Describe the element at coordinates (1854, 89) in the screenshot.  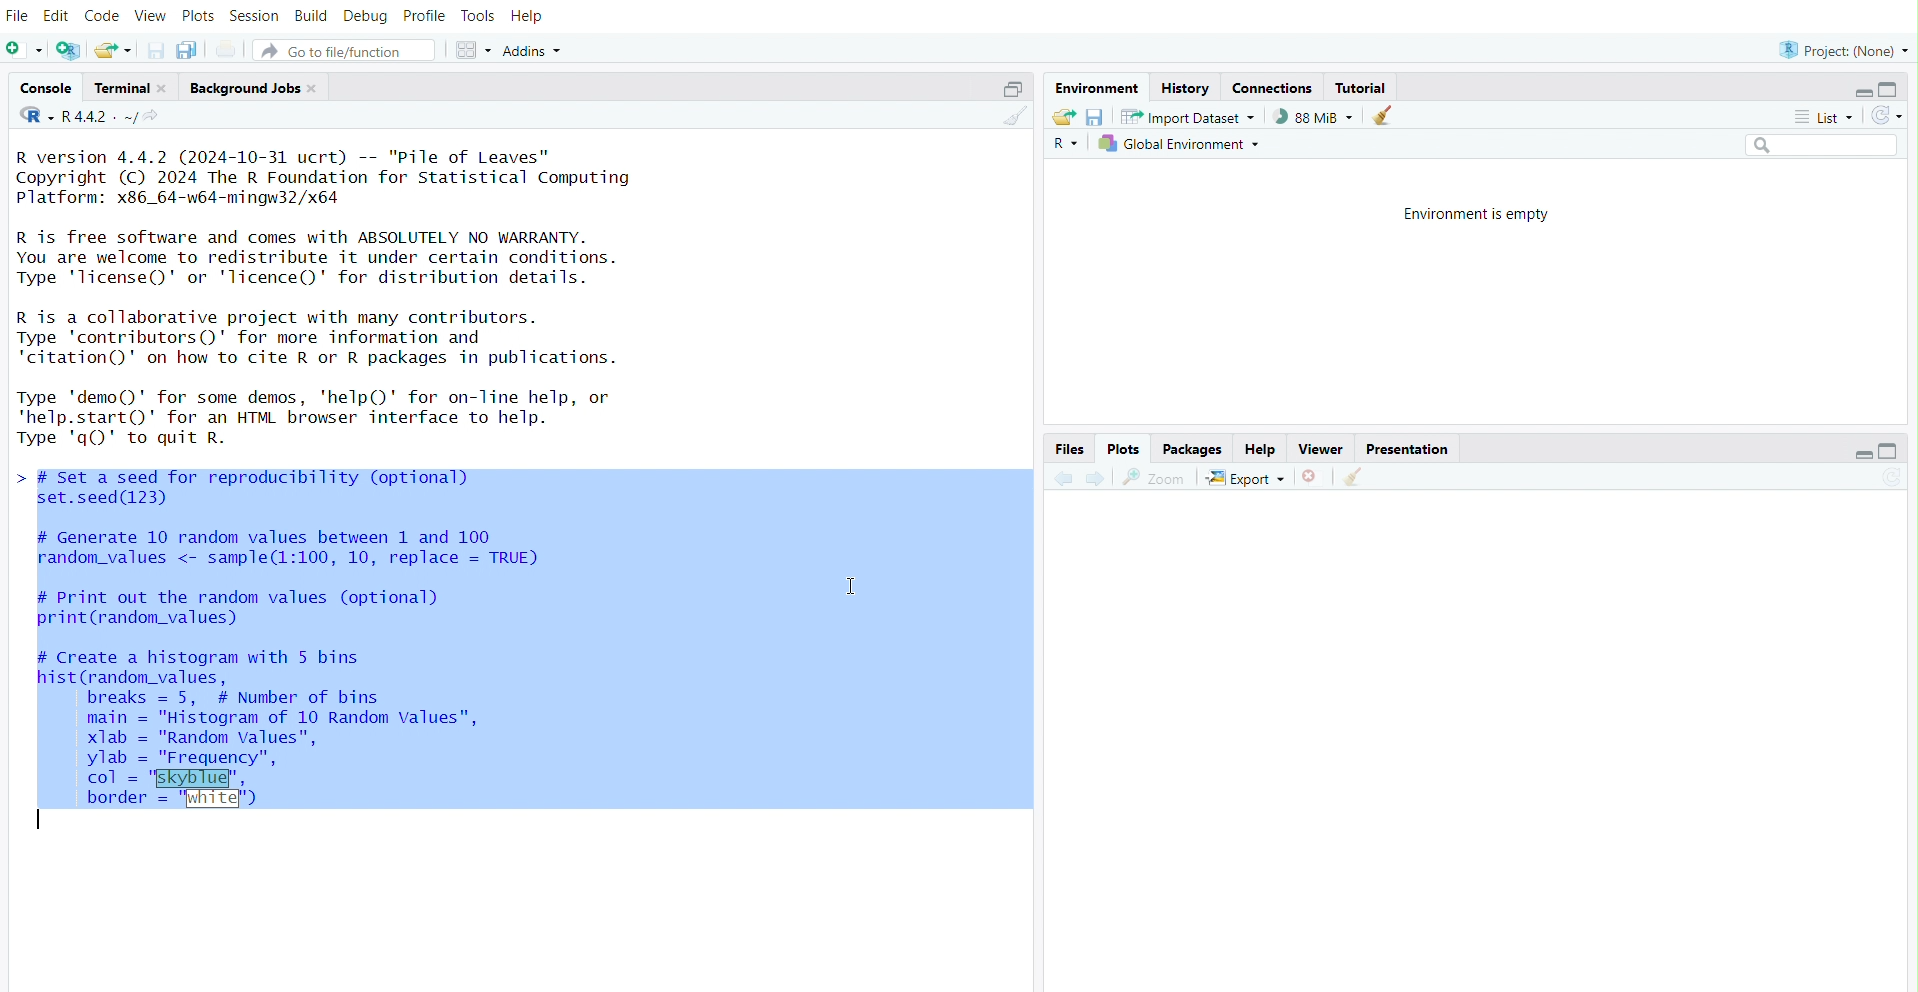
I see `minimize` at that location.